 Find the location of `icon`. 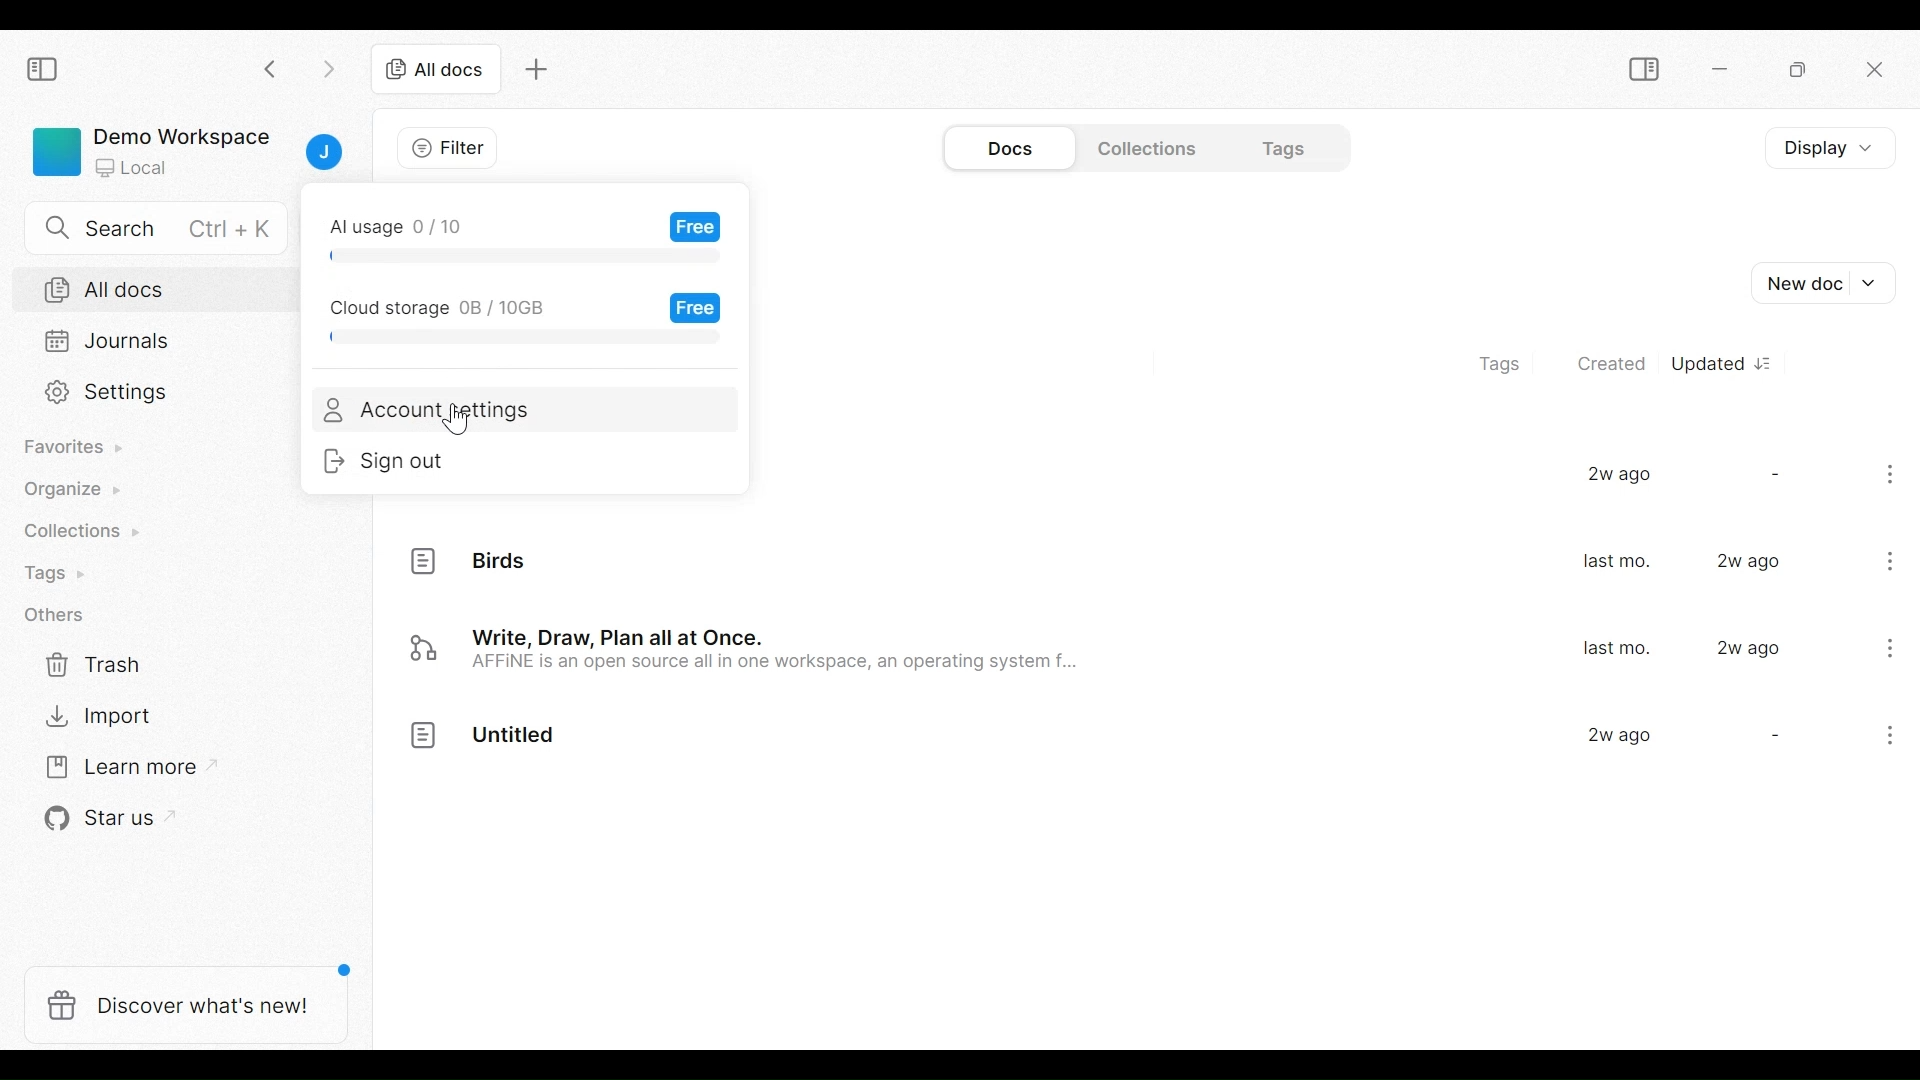

icon is located at coordinates (422, 649).